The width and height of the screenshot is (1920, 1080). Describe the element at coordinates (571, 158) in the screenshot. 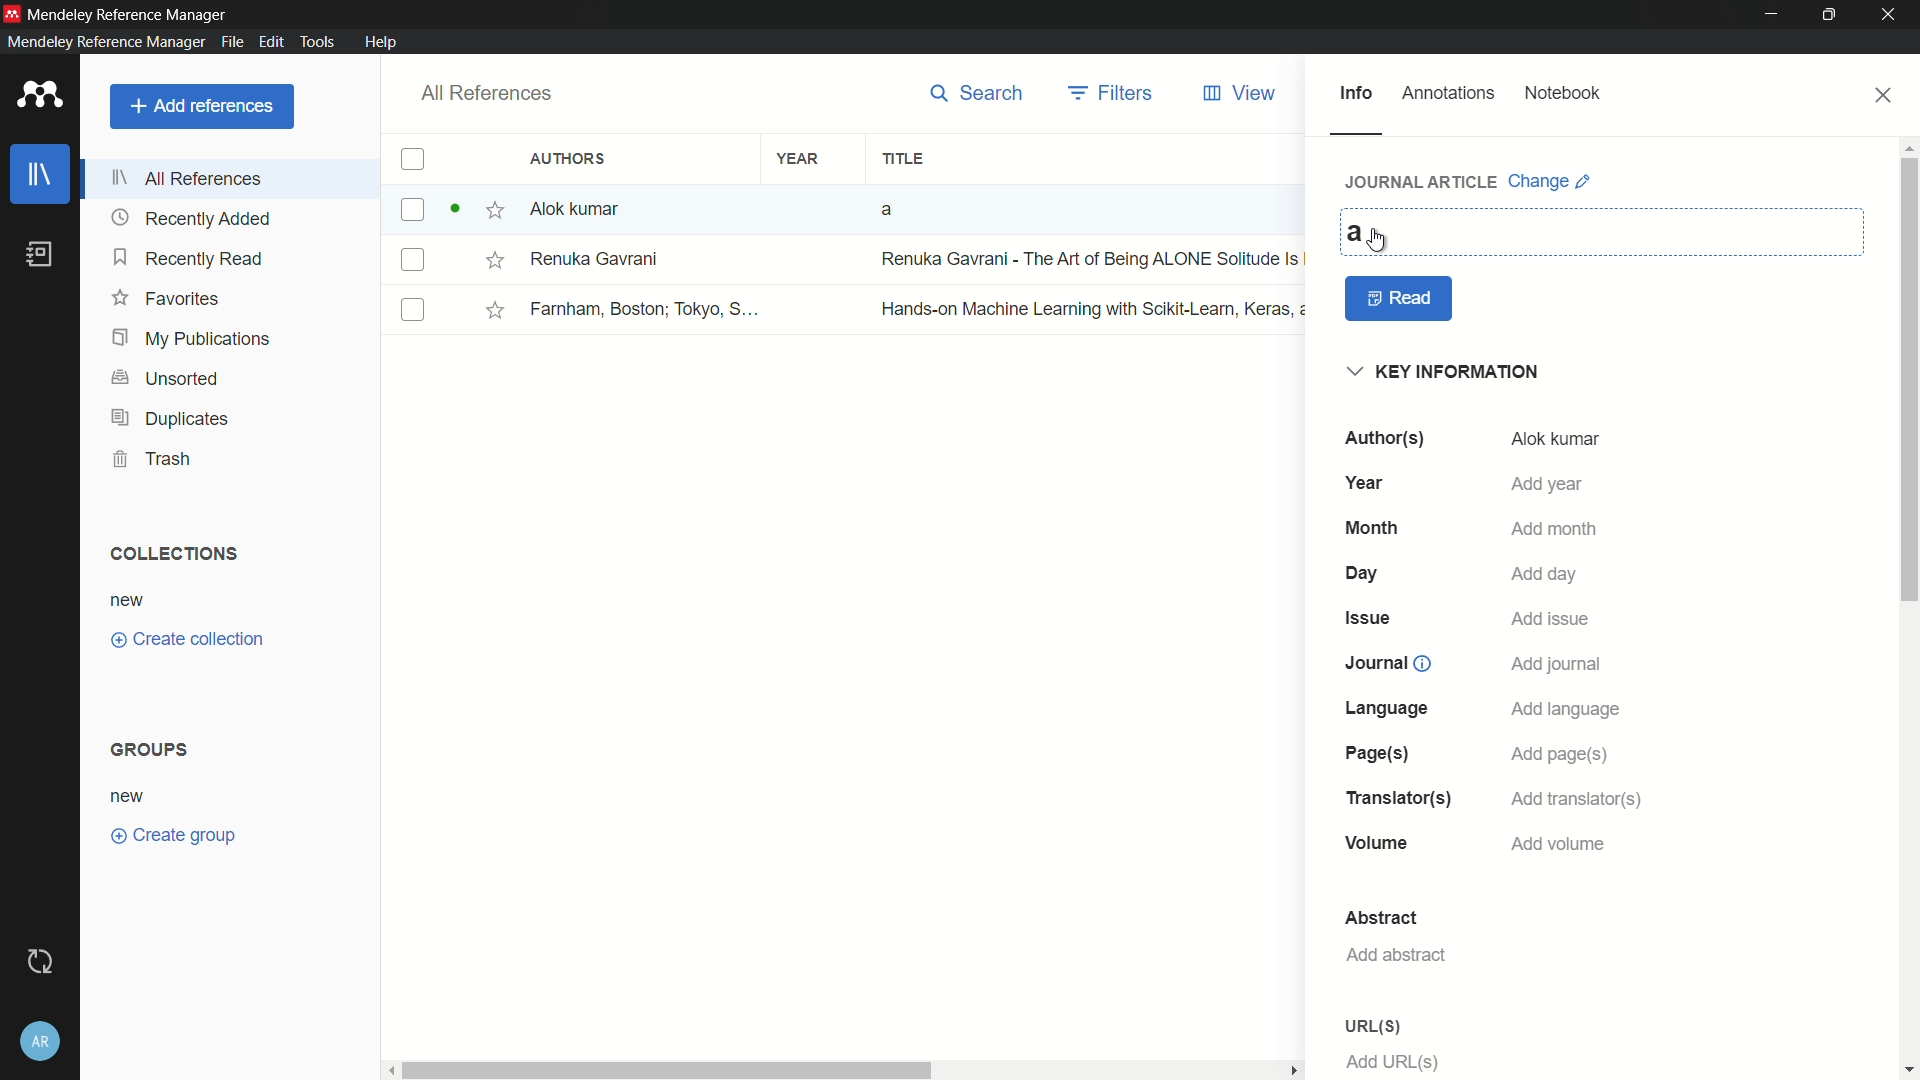

I see `authors` at that location.